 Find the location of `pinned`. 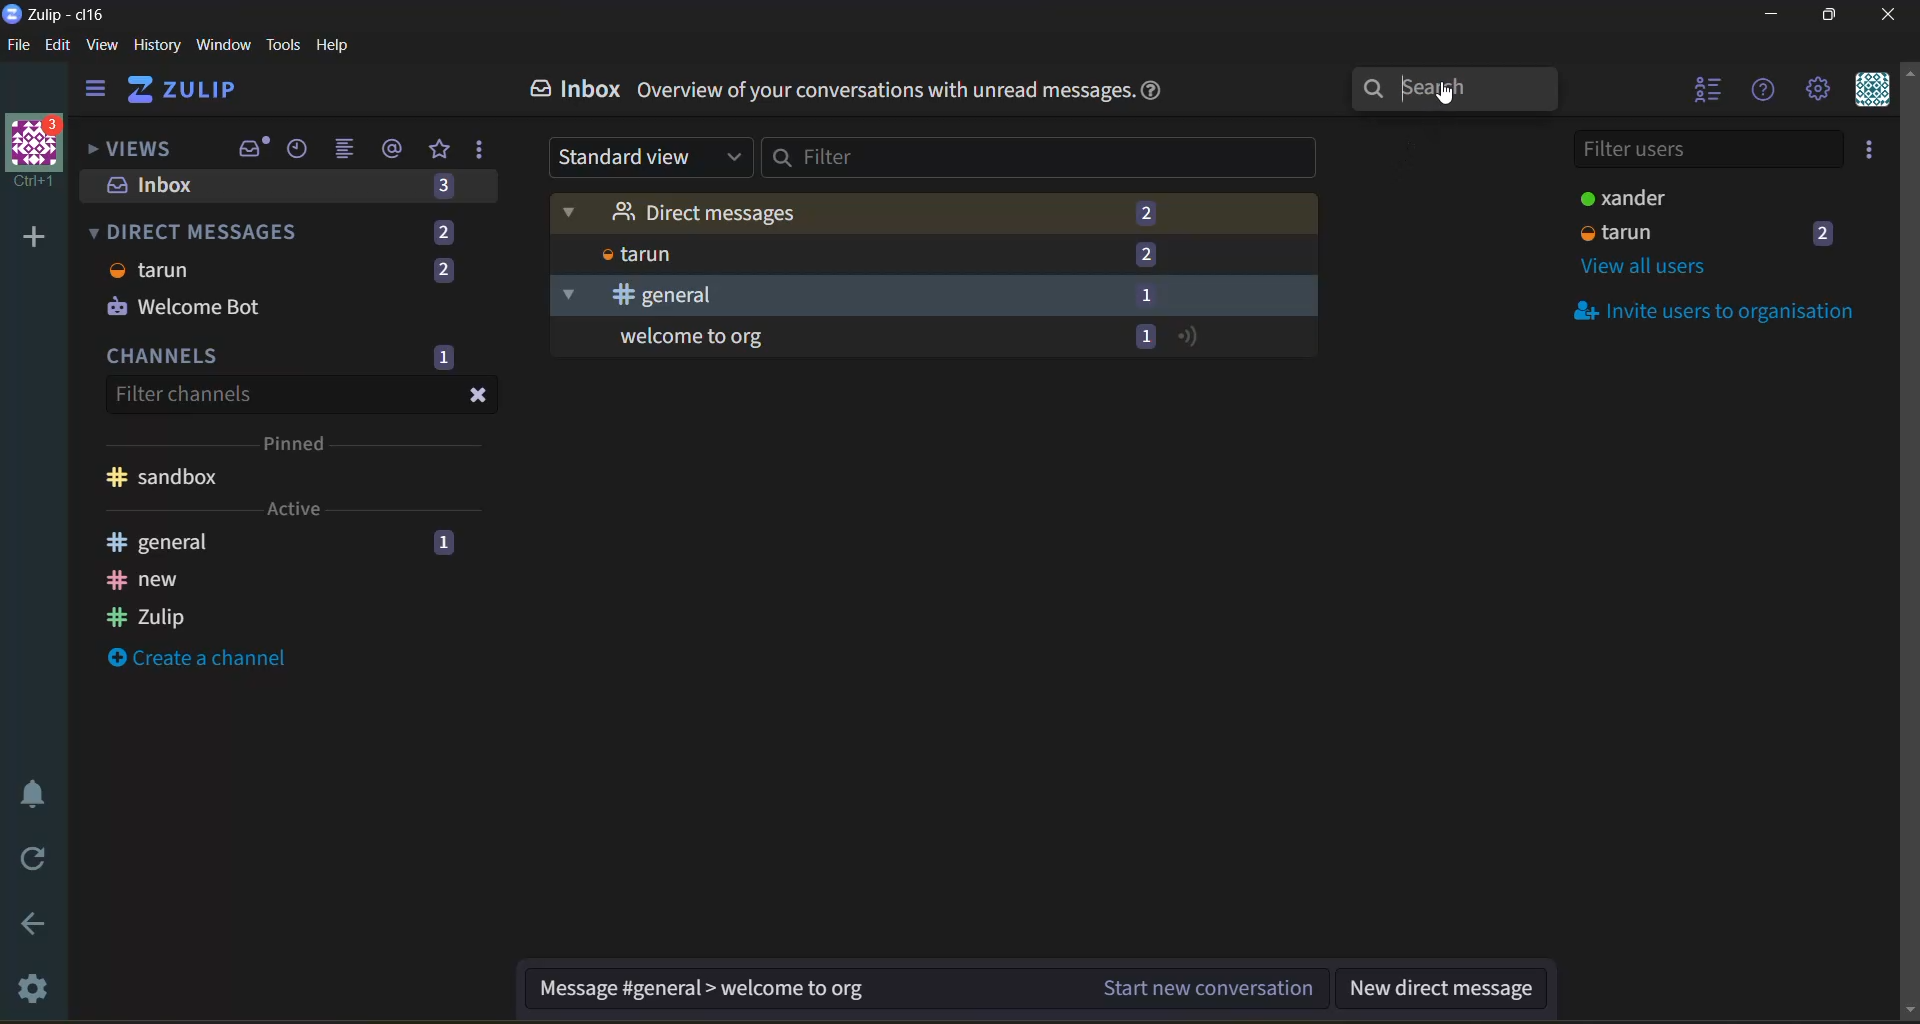

pinned is located at coordinates (300, 441).